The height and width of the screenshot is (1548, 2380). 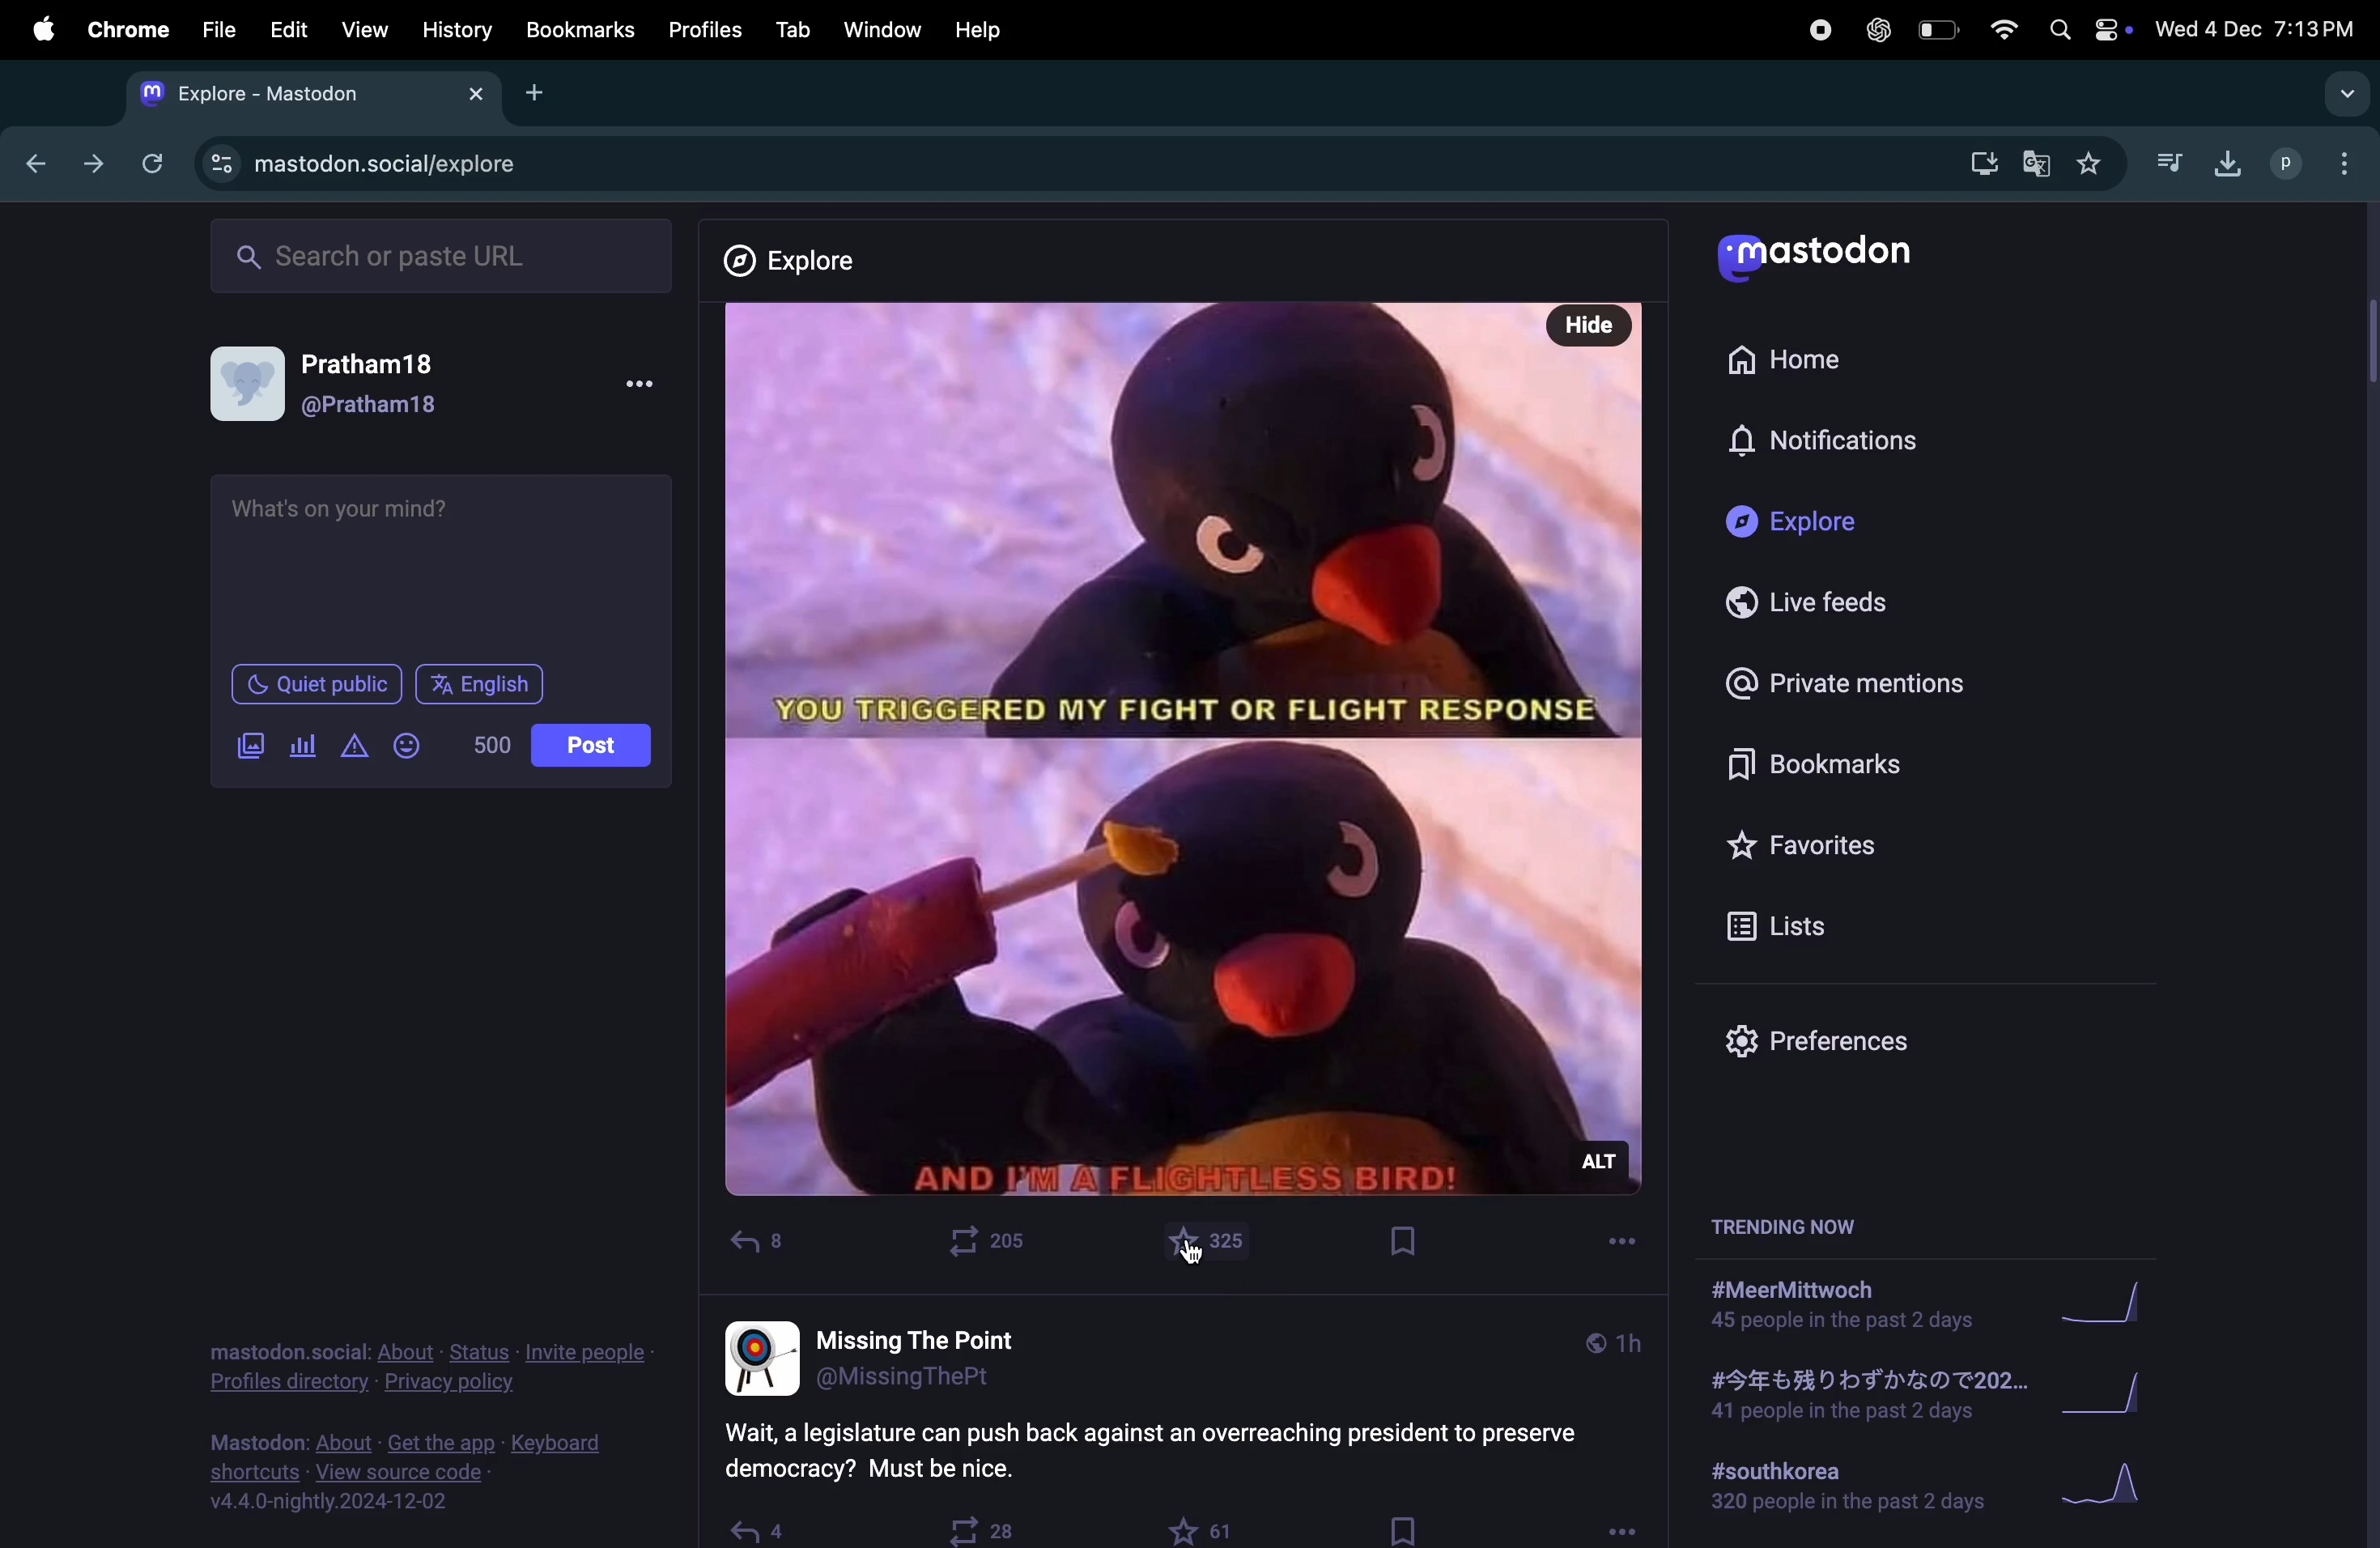 What do you see at coordinates (1791, 1227) in the screenshot?
I see `trending` at bounding box center [1791, 1227].